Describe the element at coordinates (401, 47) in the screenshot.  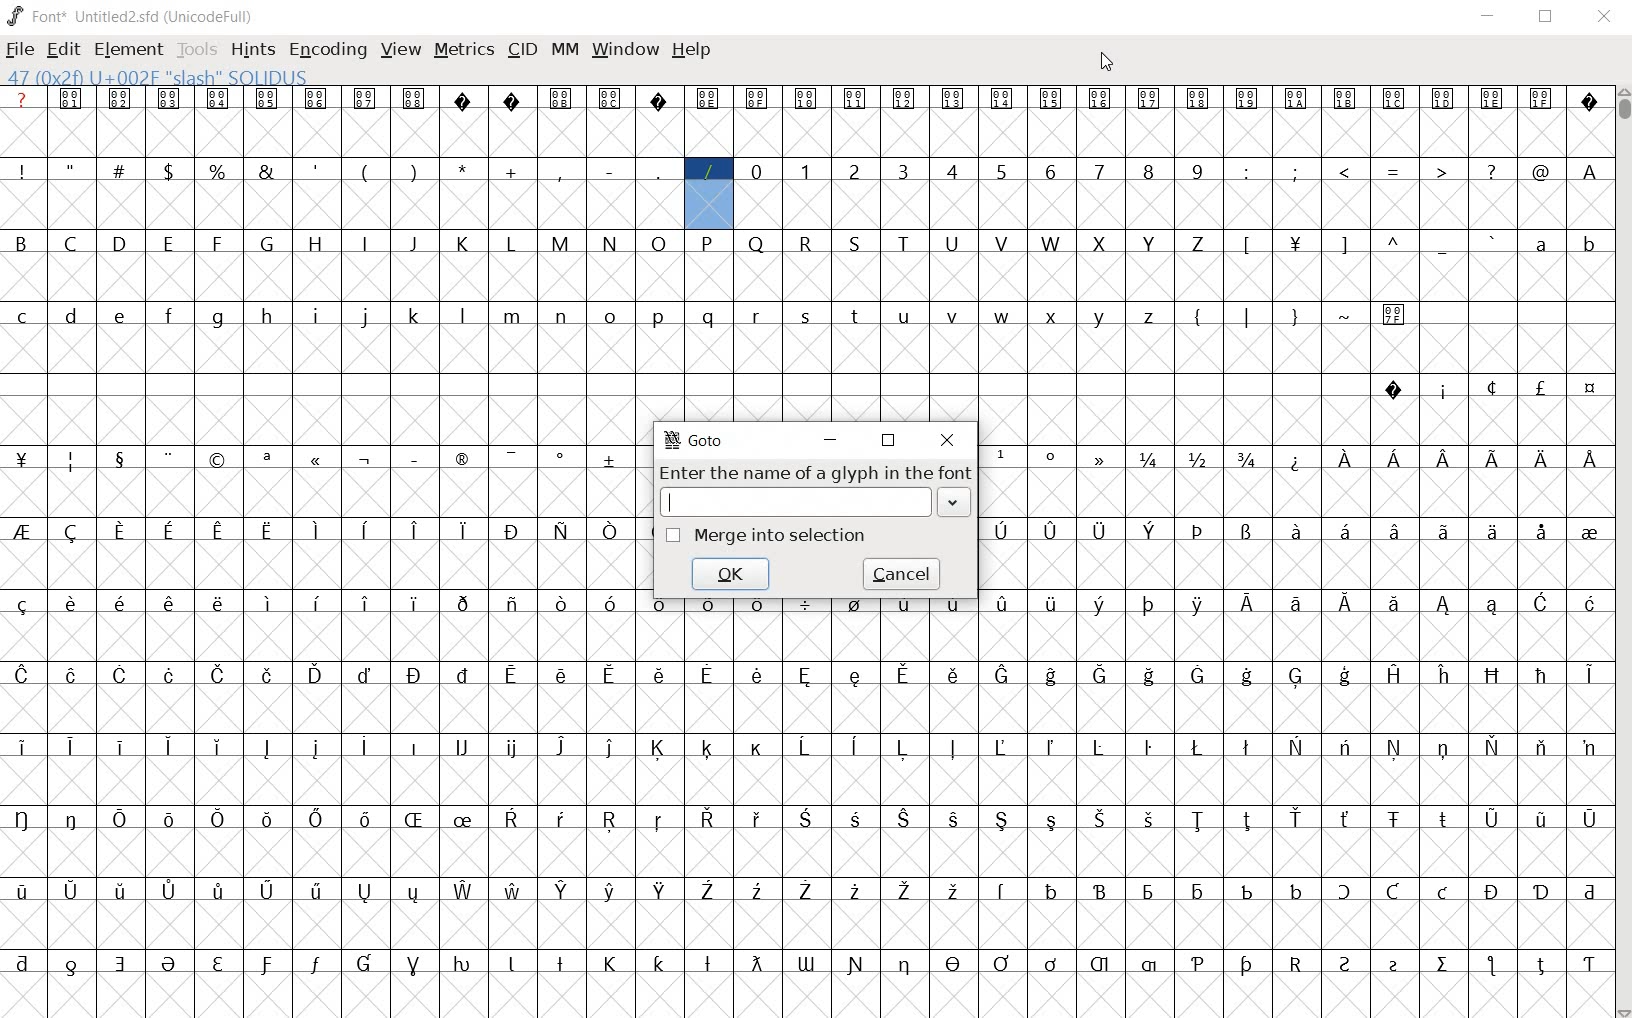
I see `VIEW` at that location.